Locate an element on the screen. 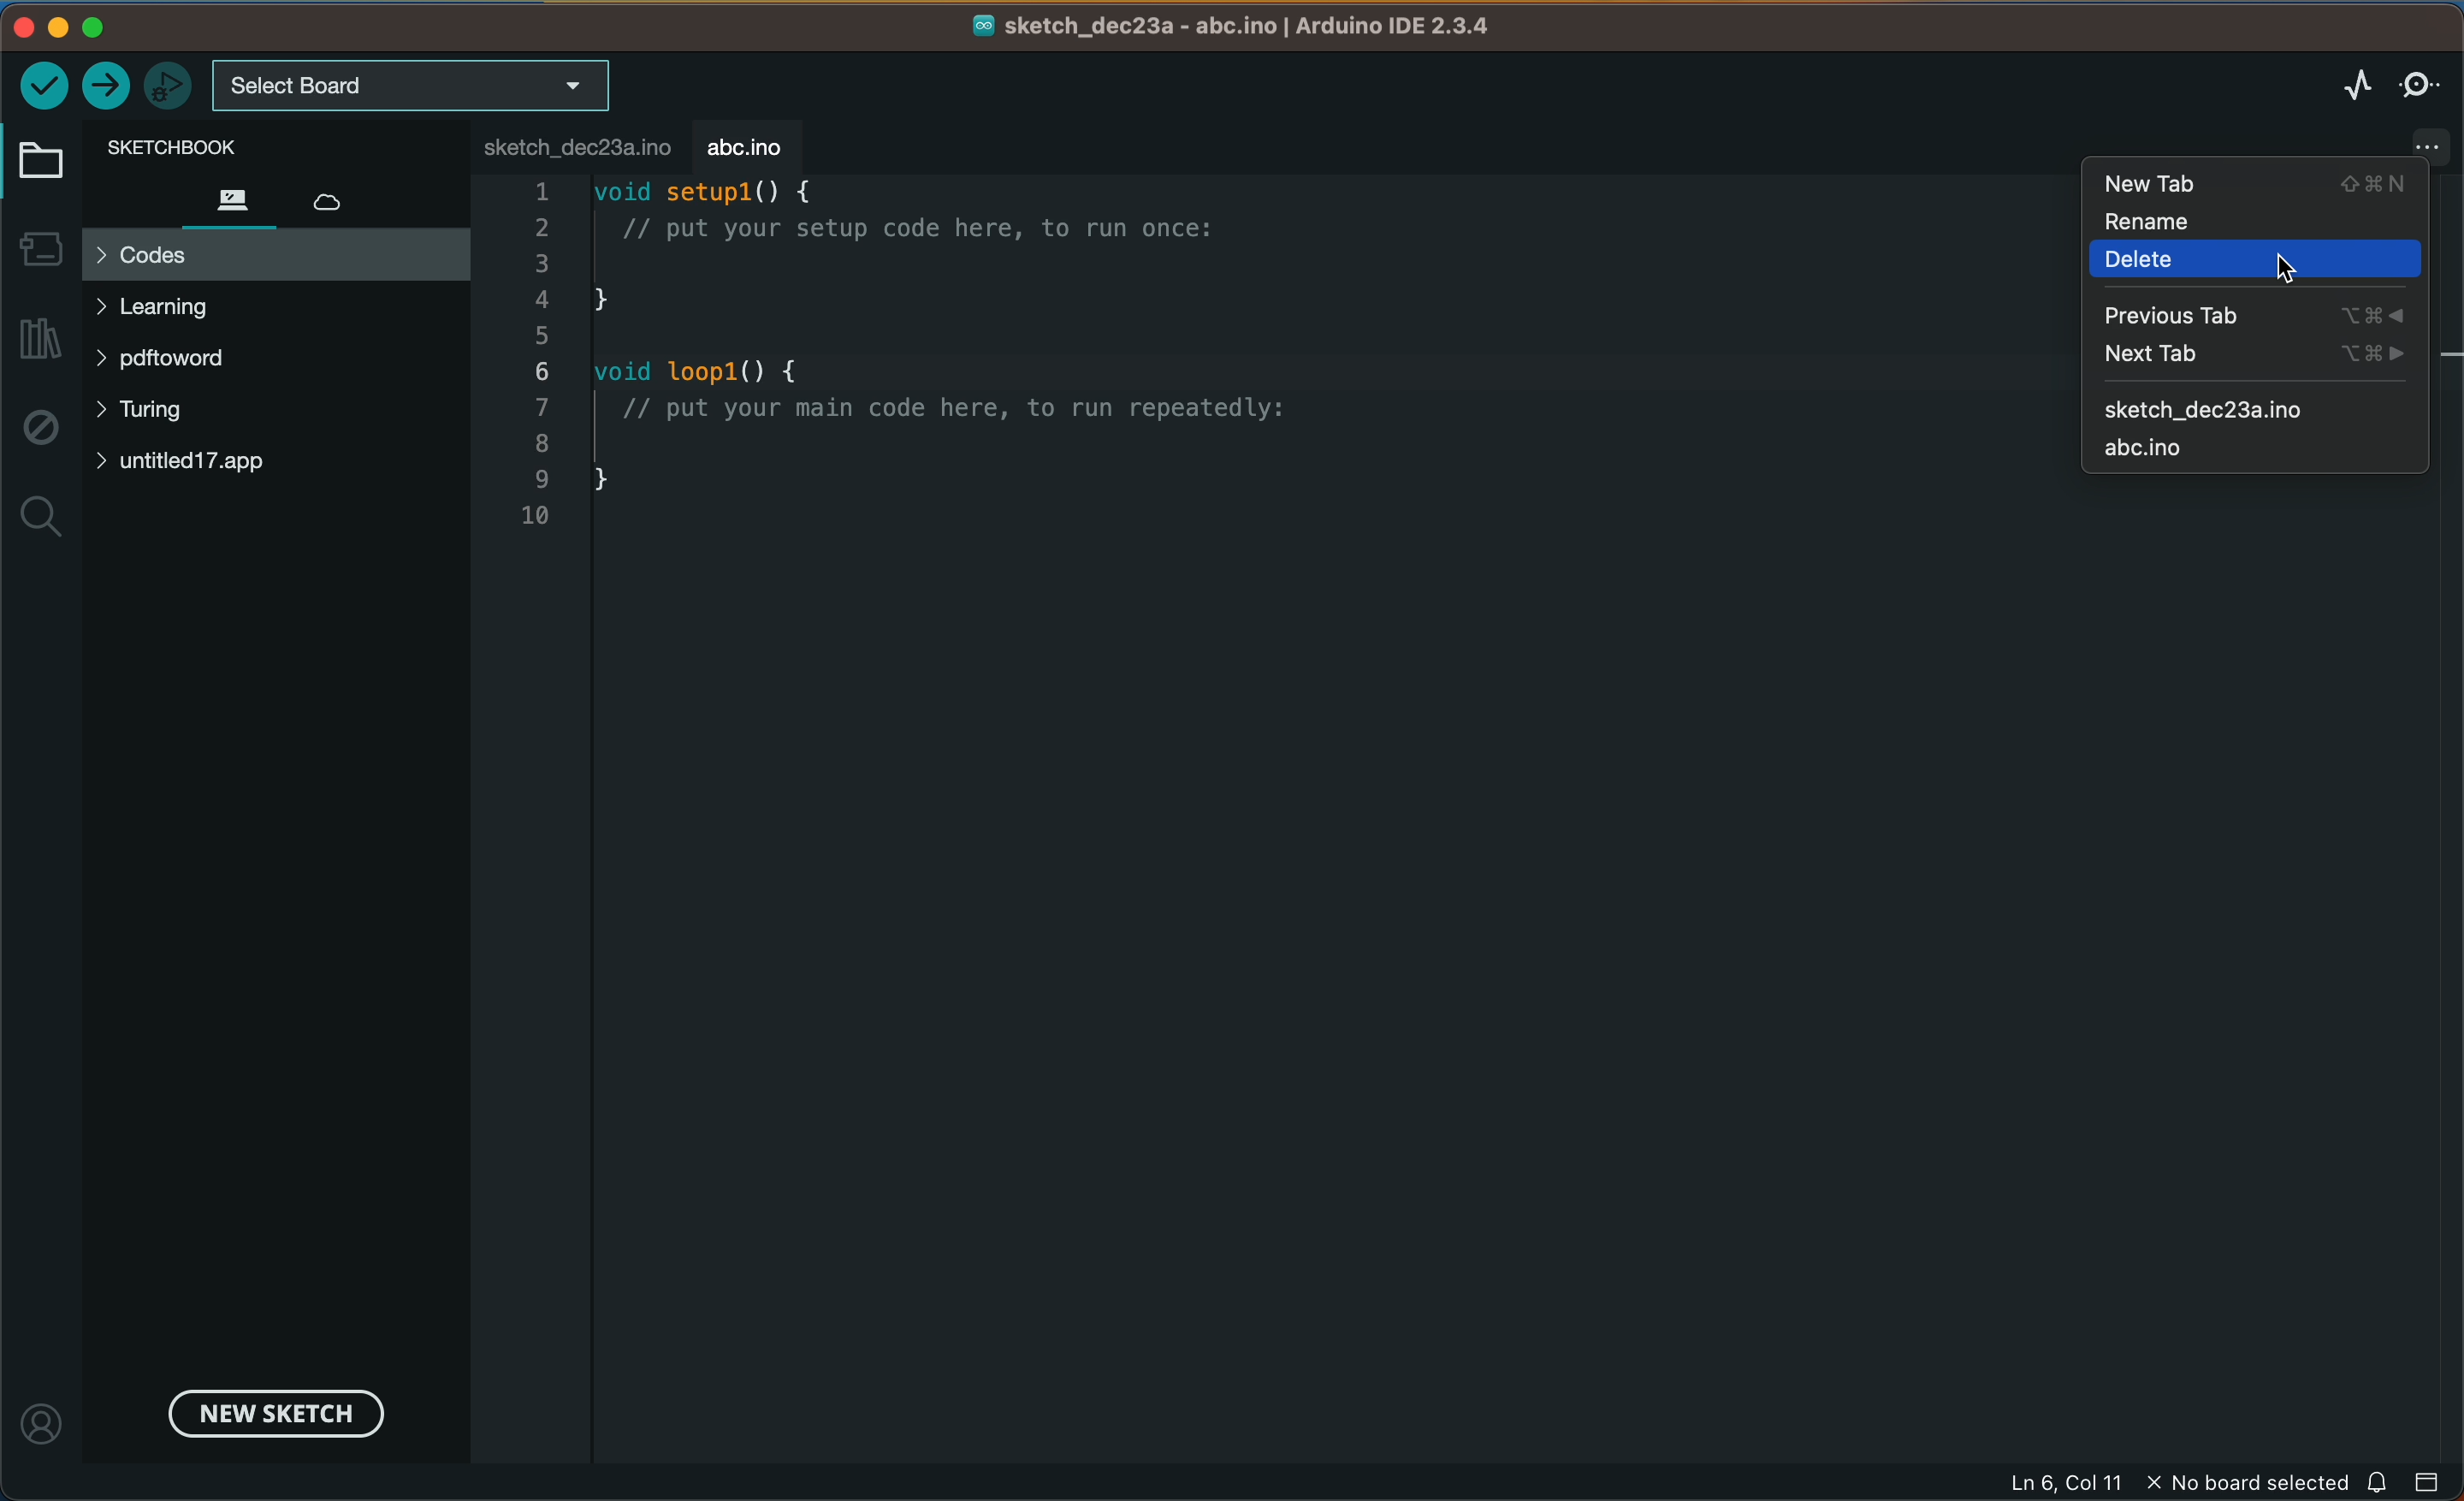 The width and height of the screenshot is (2464, 1501). previous tab is located at coordinates (2248, 313).